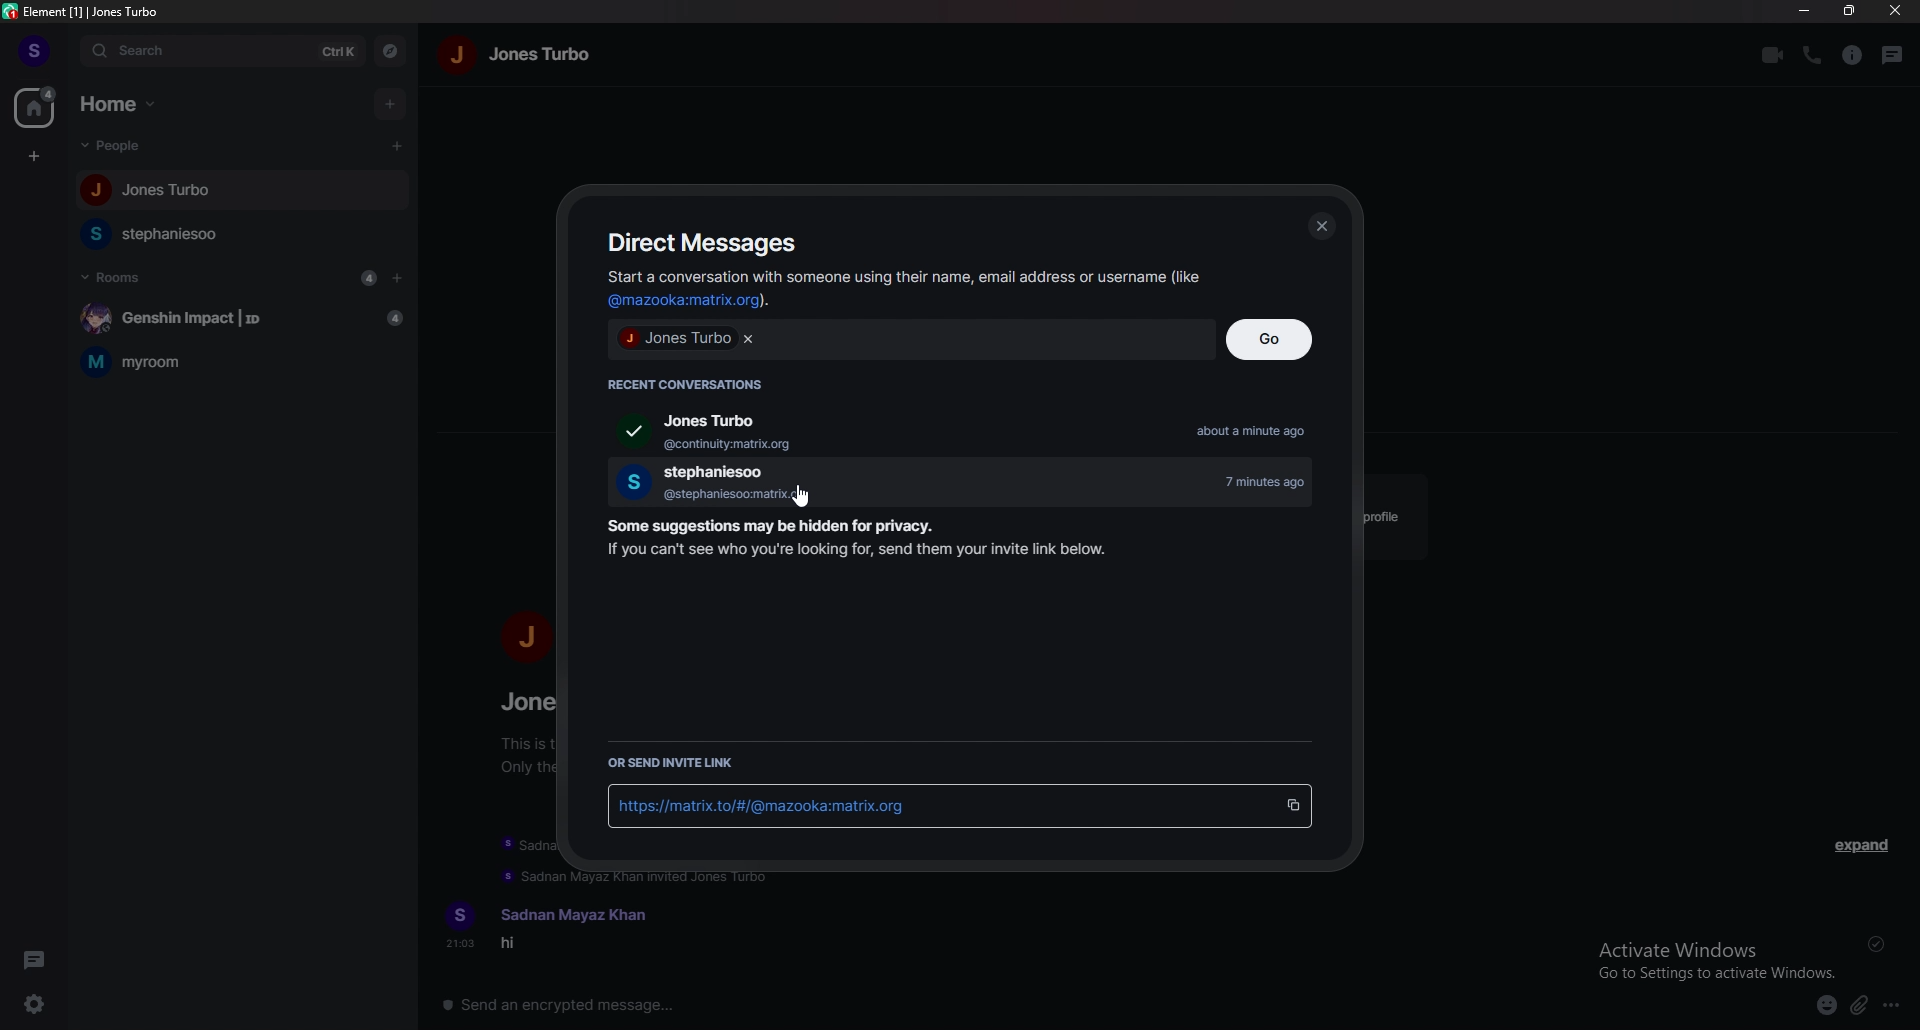 This screenshot has width=1920, height=1030. What do you see at coordinates (1892, 1006) in the screenshot?
I see `more options` at bounding box center [1892, 1006].